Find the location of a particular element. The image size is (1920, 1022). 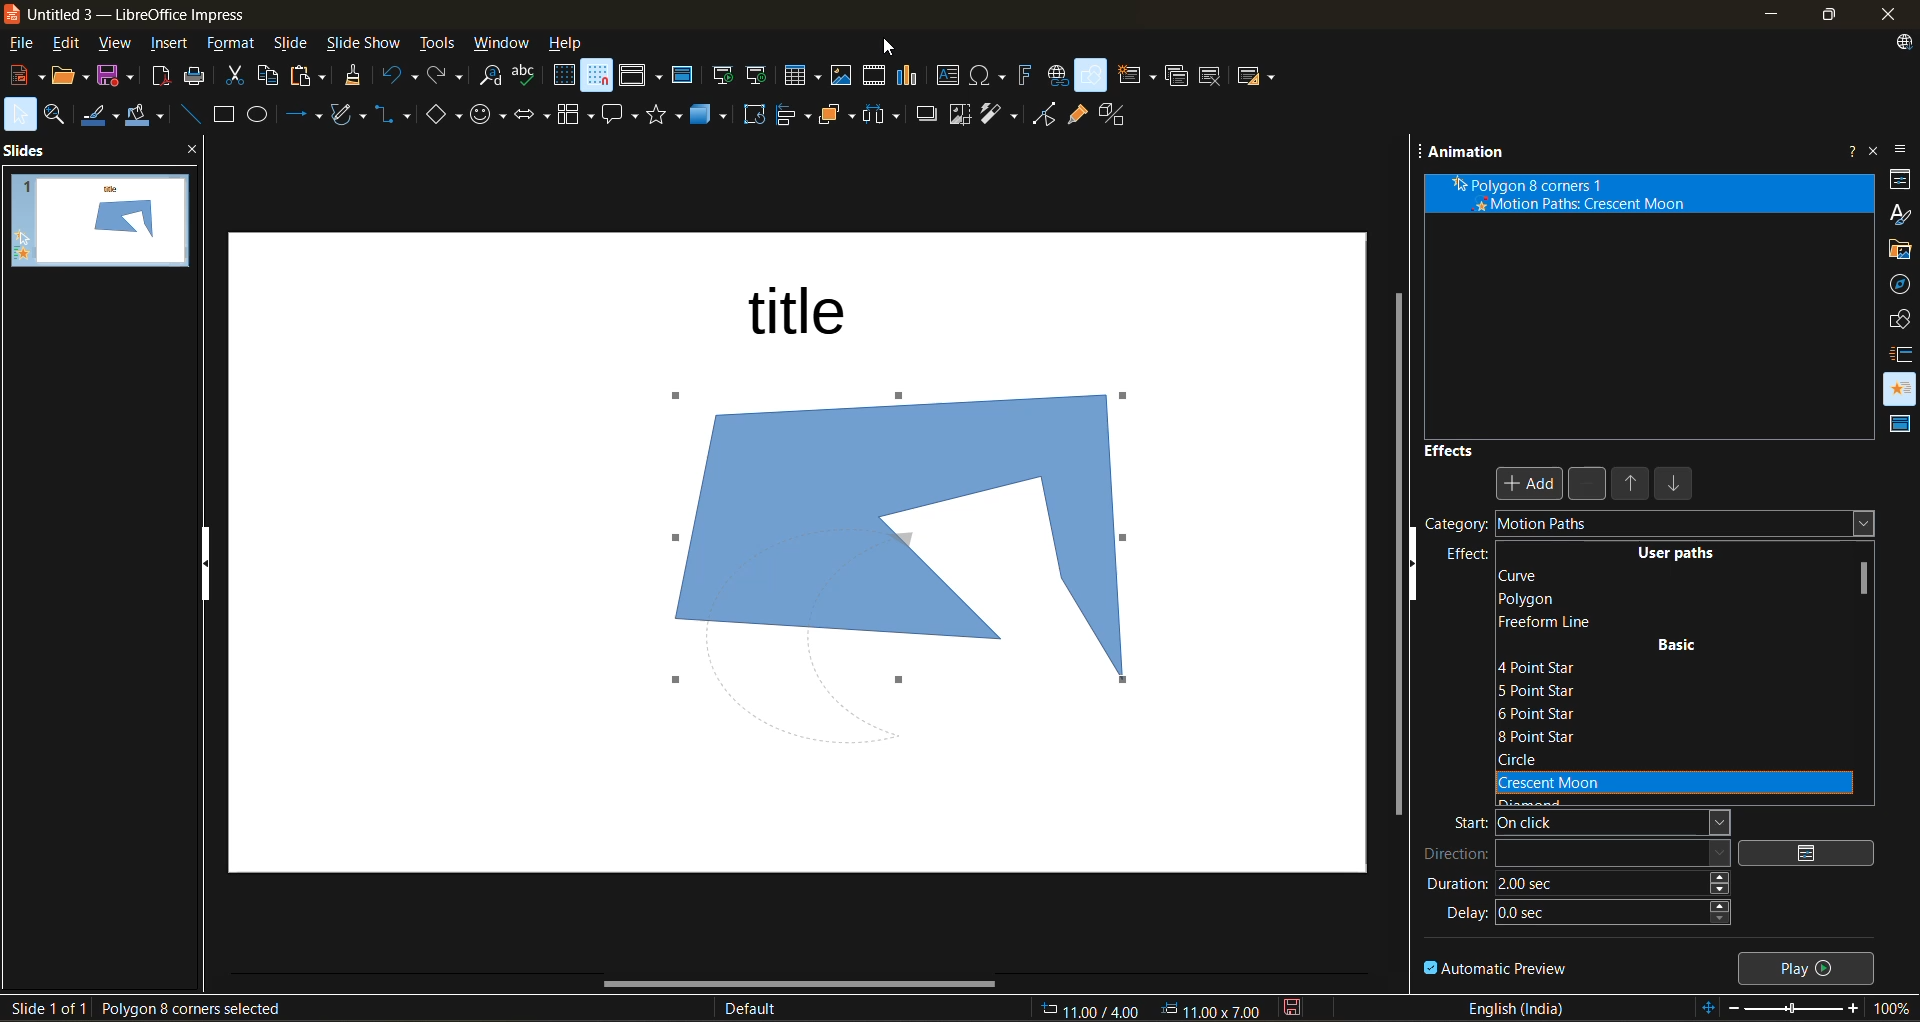

basic is located at coordinates (1677, 648).